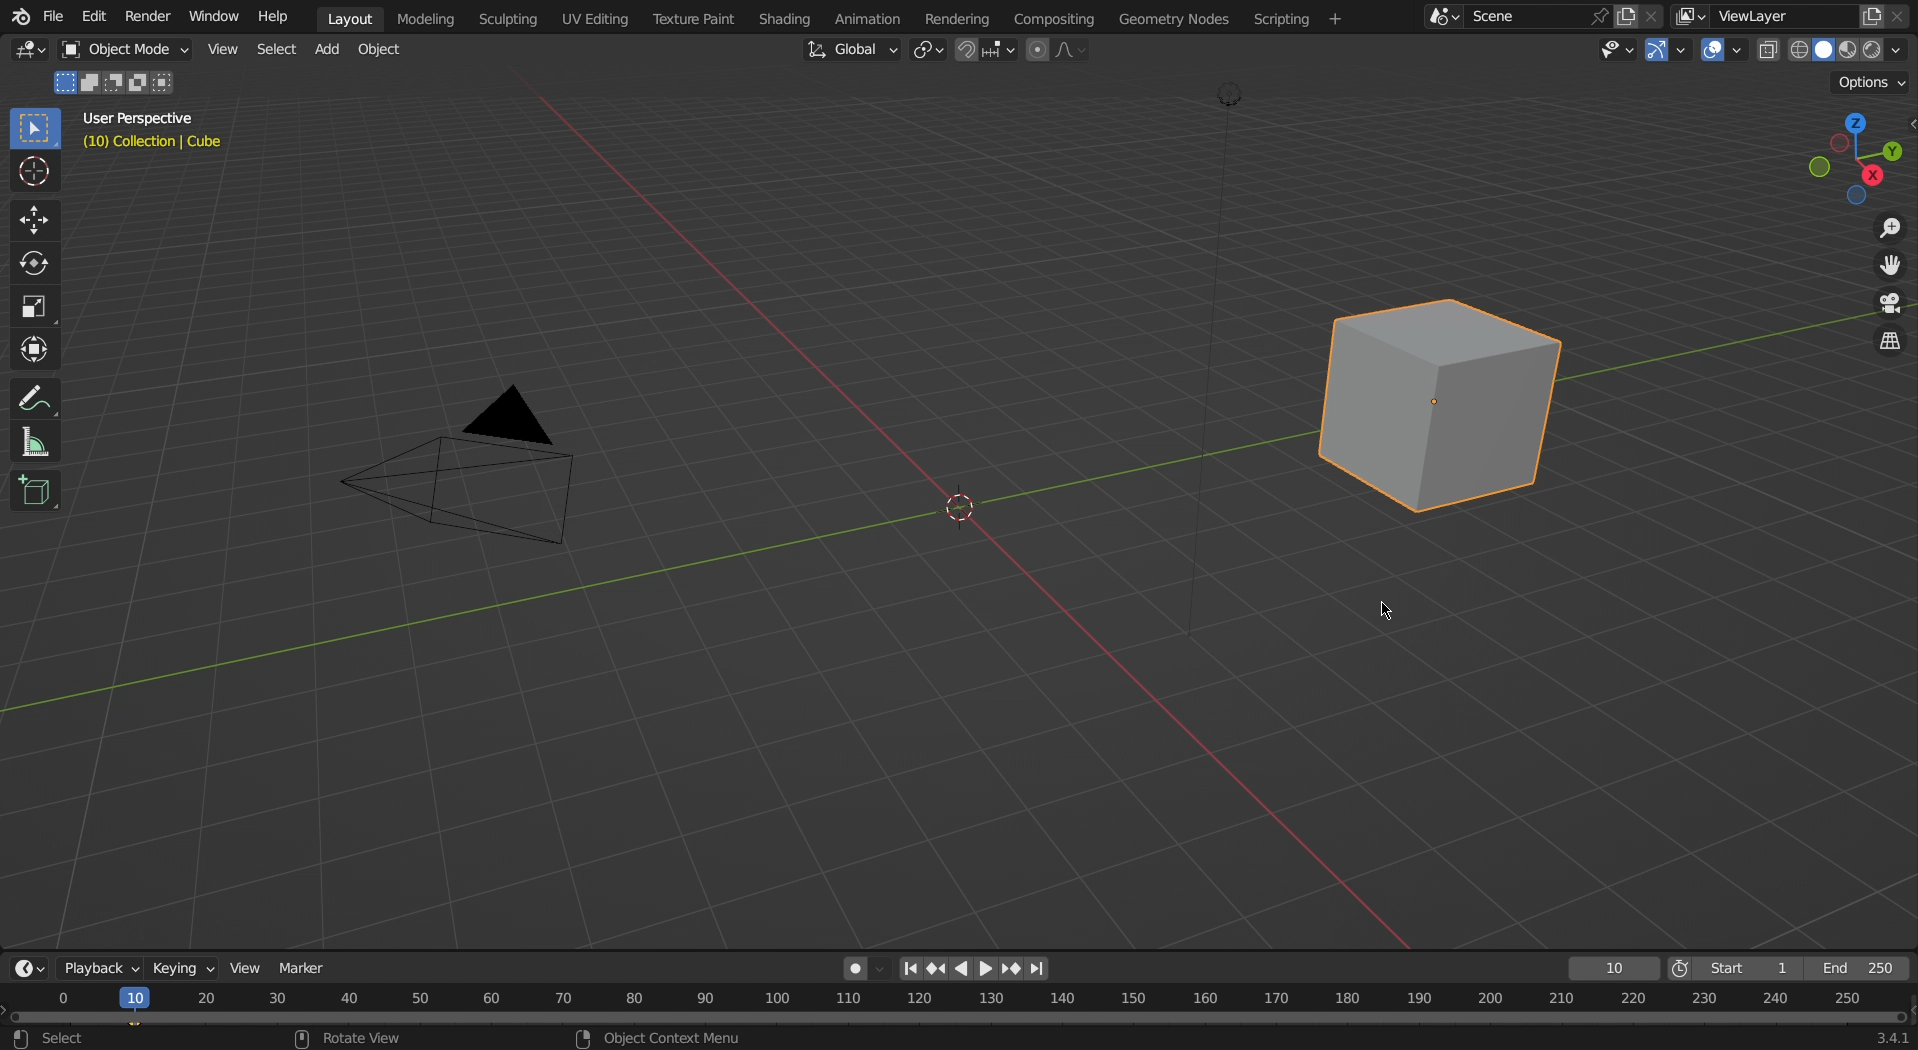 The image size is (1918, 1050). Describe the element at coordinates (282, 16) in the screenshot. I see `Help` at that location.